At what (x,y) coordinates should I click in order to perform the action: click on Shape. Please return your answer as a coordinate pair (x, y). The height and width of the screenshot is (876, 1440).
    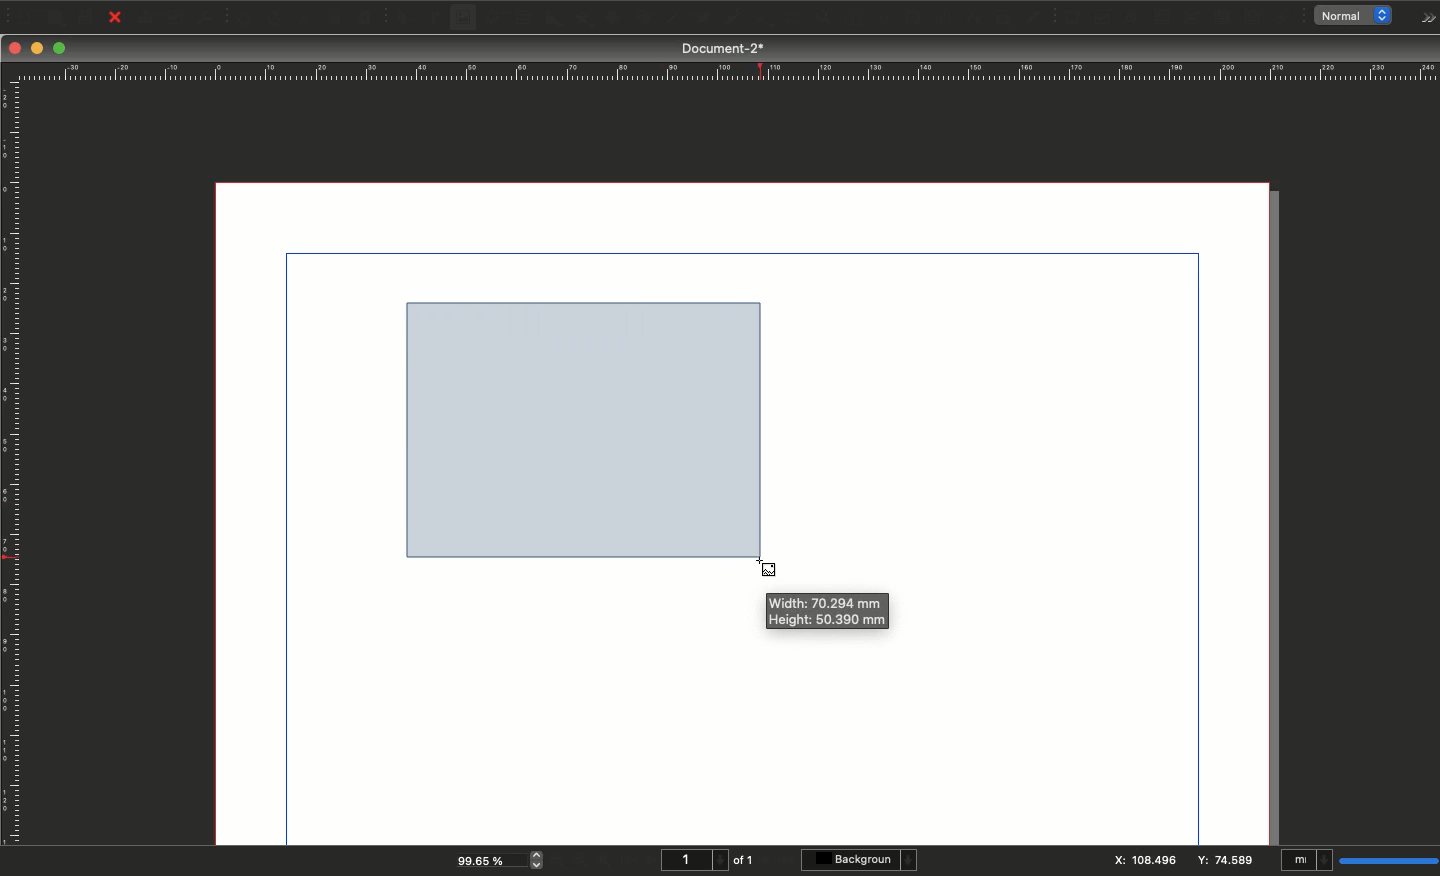
    Looking at the image, I should click on (555, 19).